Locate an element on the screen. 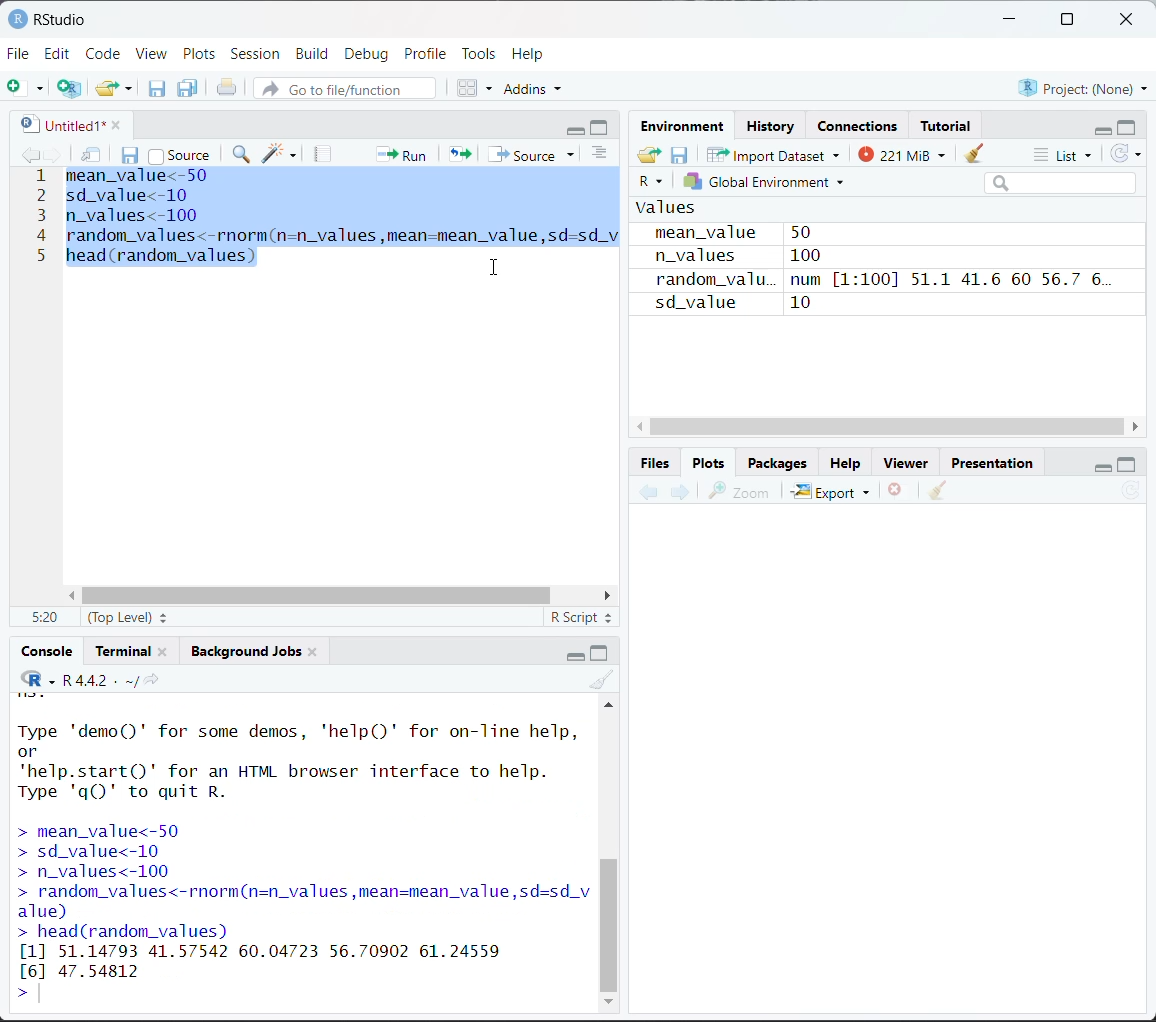  print the current file is located at coordinates (228, 88).